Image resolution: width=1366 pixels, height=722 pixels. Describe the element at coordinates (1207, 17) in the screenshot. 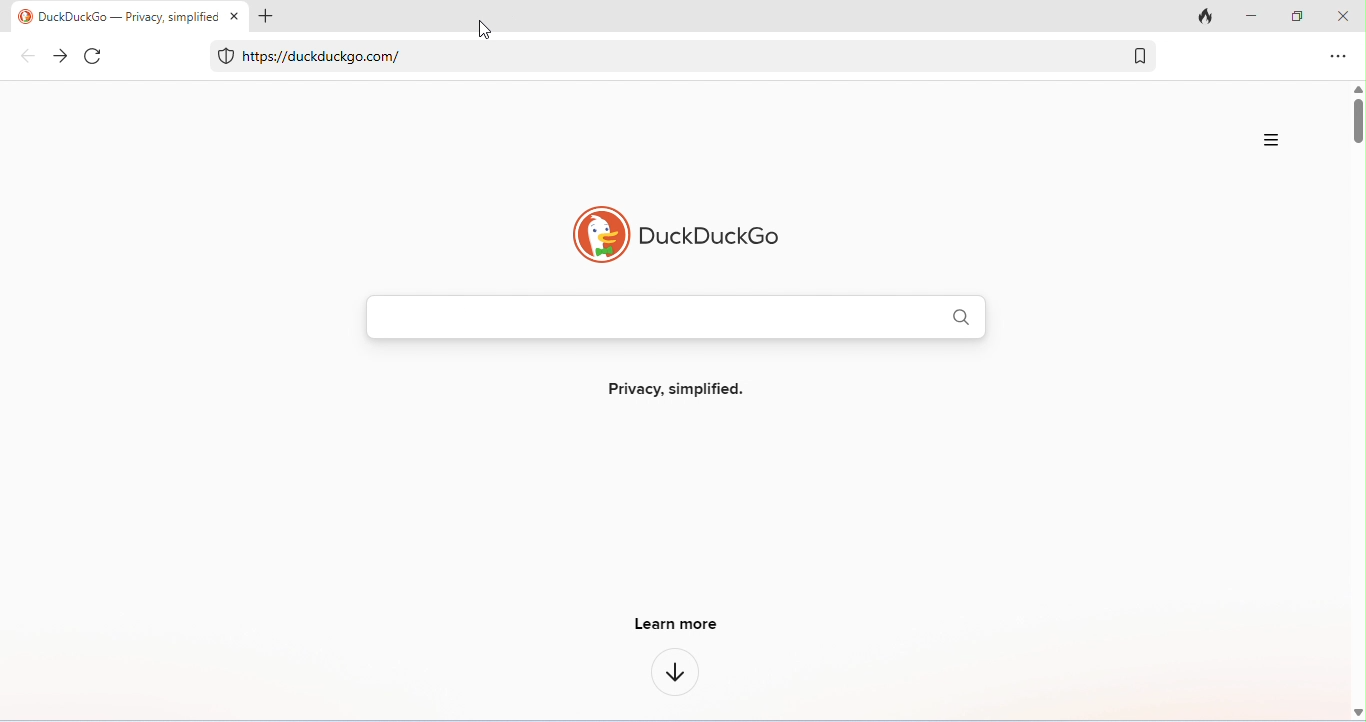

I see `Close tabs and clear data` at that location.